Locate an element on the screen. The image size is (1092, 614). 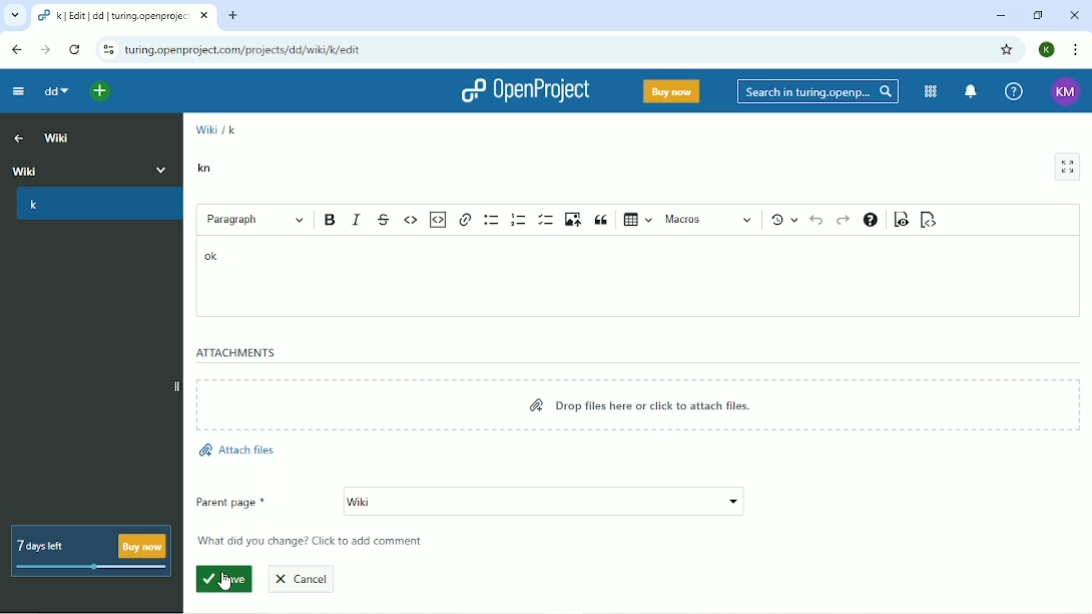
Customize and control google chrome is located at coordinates (1074, 50).